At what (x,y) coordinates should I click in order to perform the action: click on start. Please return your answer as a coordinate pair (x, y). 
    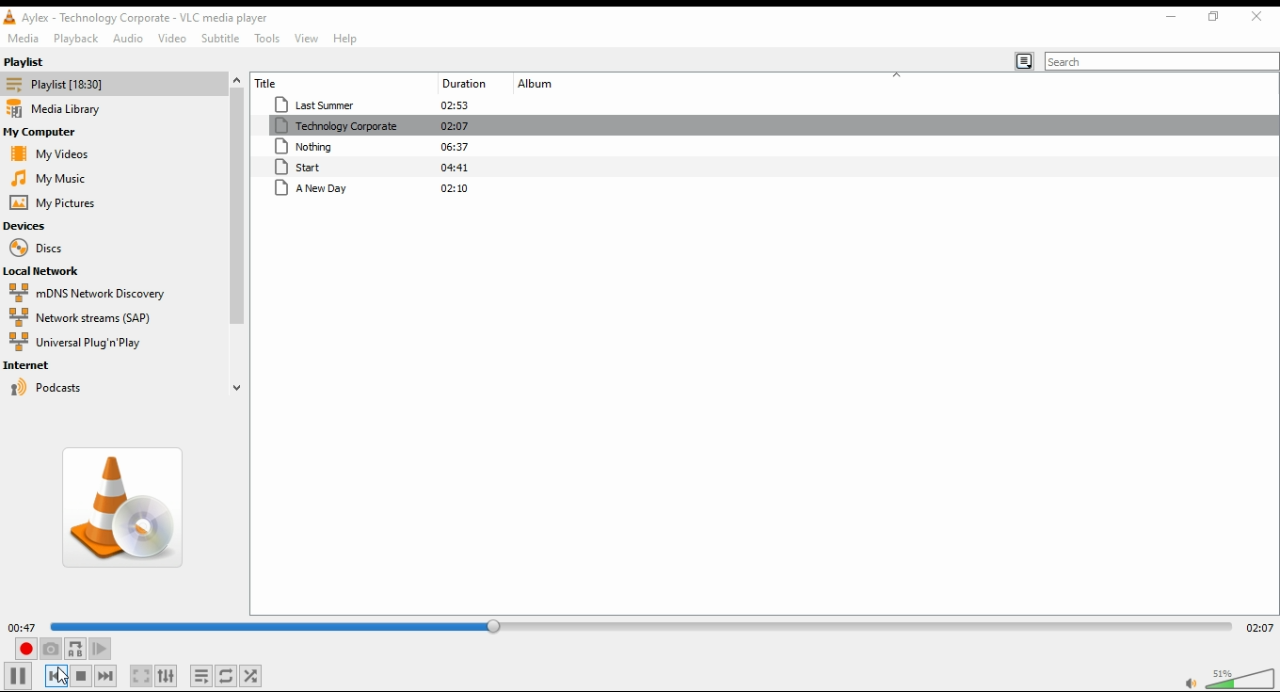
    Looking at the image, I should click on (337, 167).